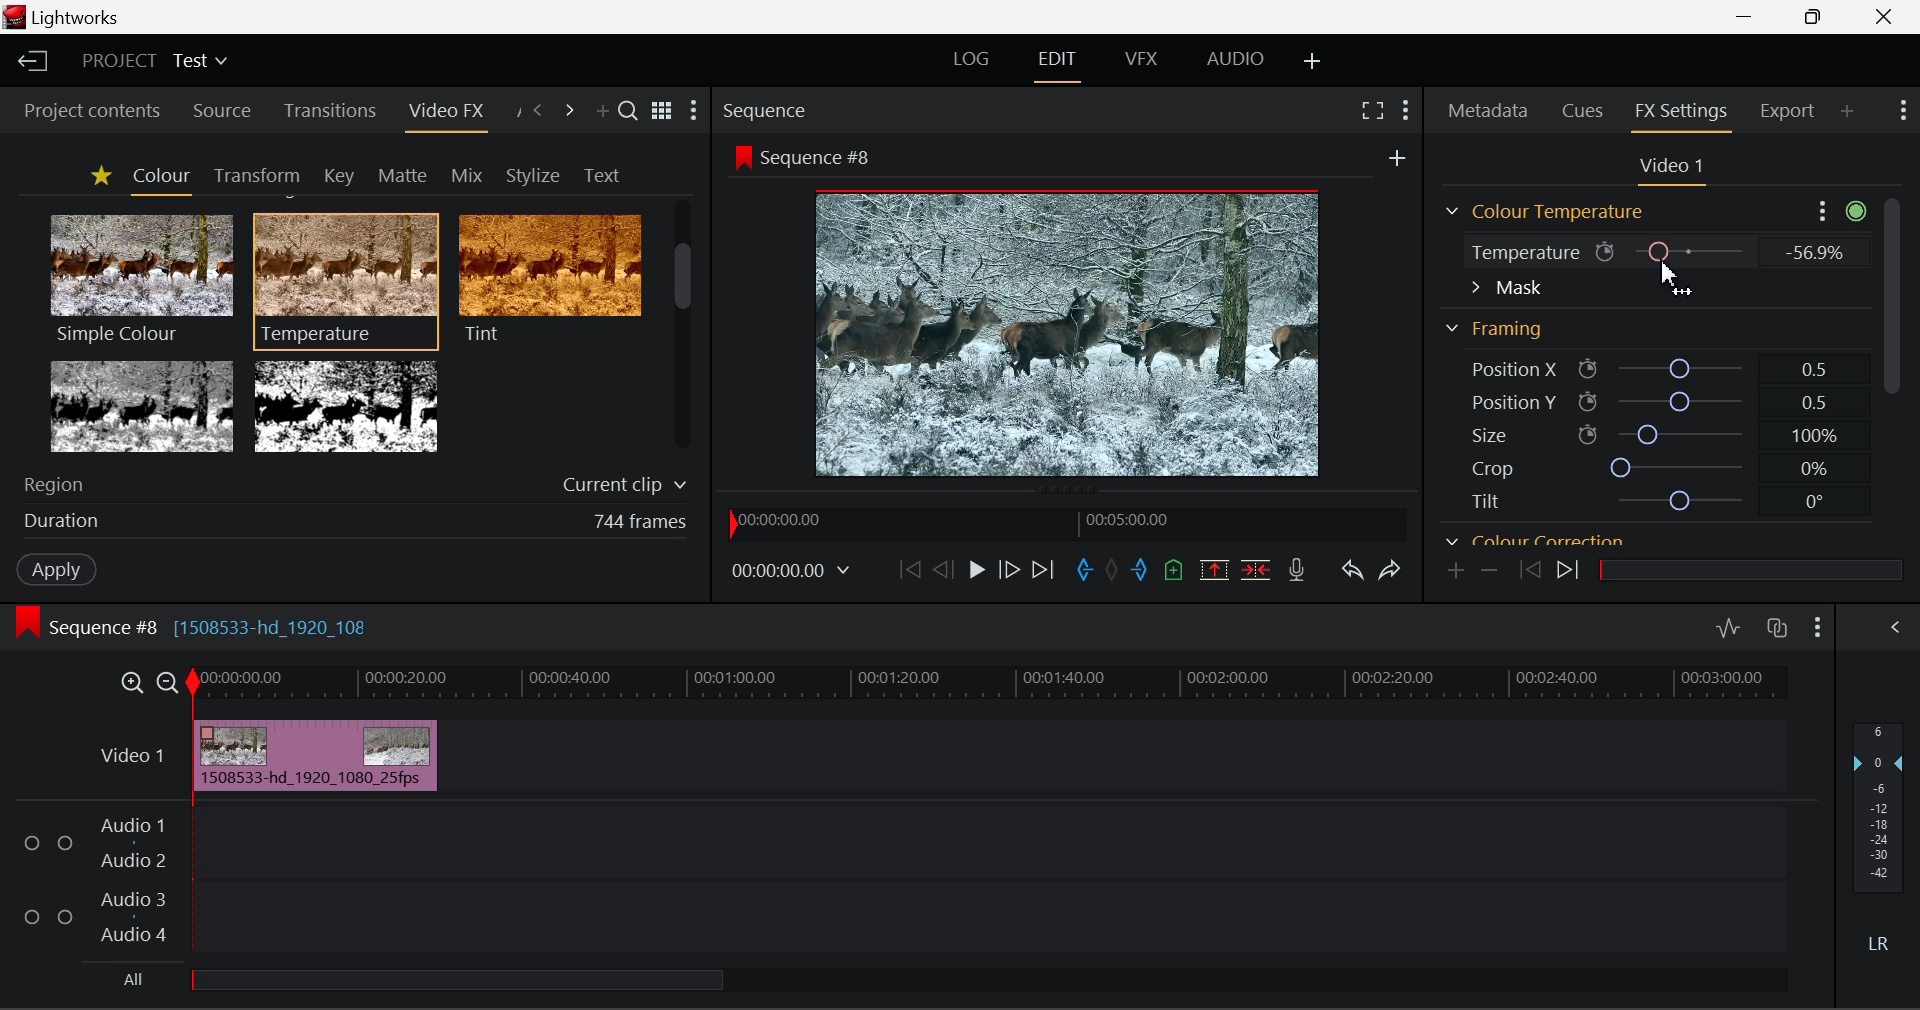  Describe the element at coordinates (1679, 370) in the screenshot. I see `Position X` at that location.